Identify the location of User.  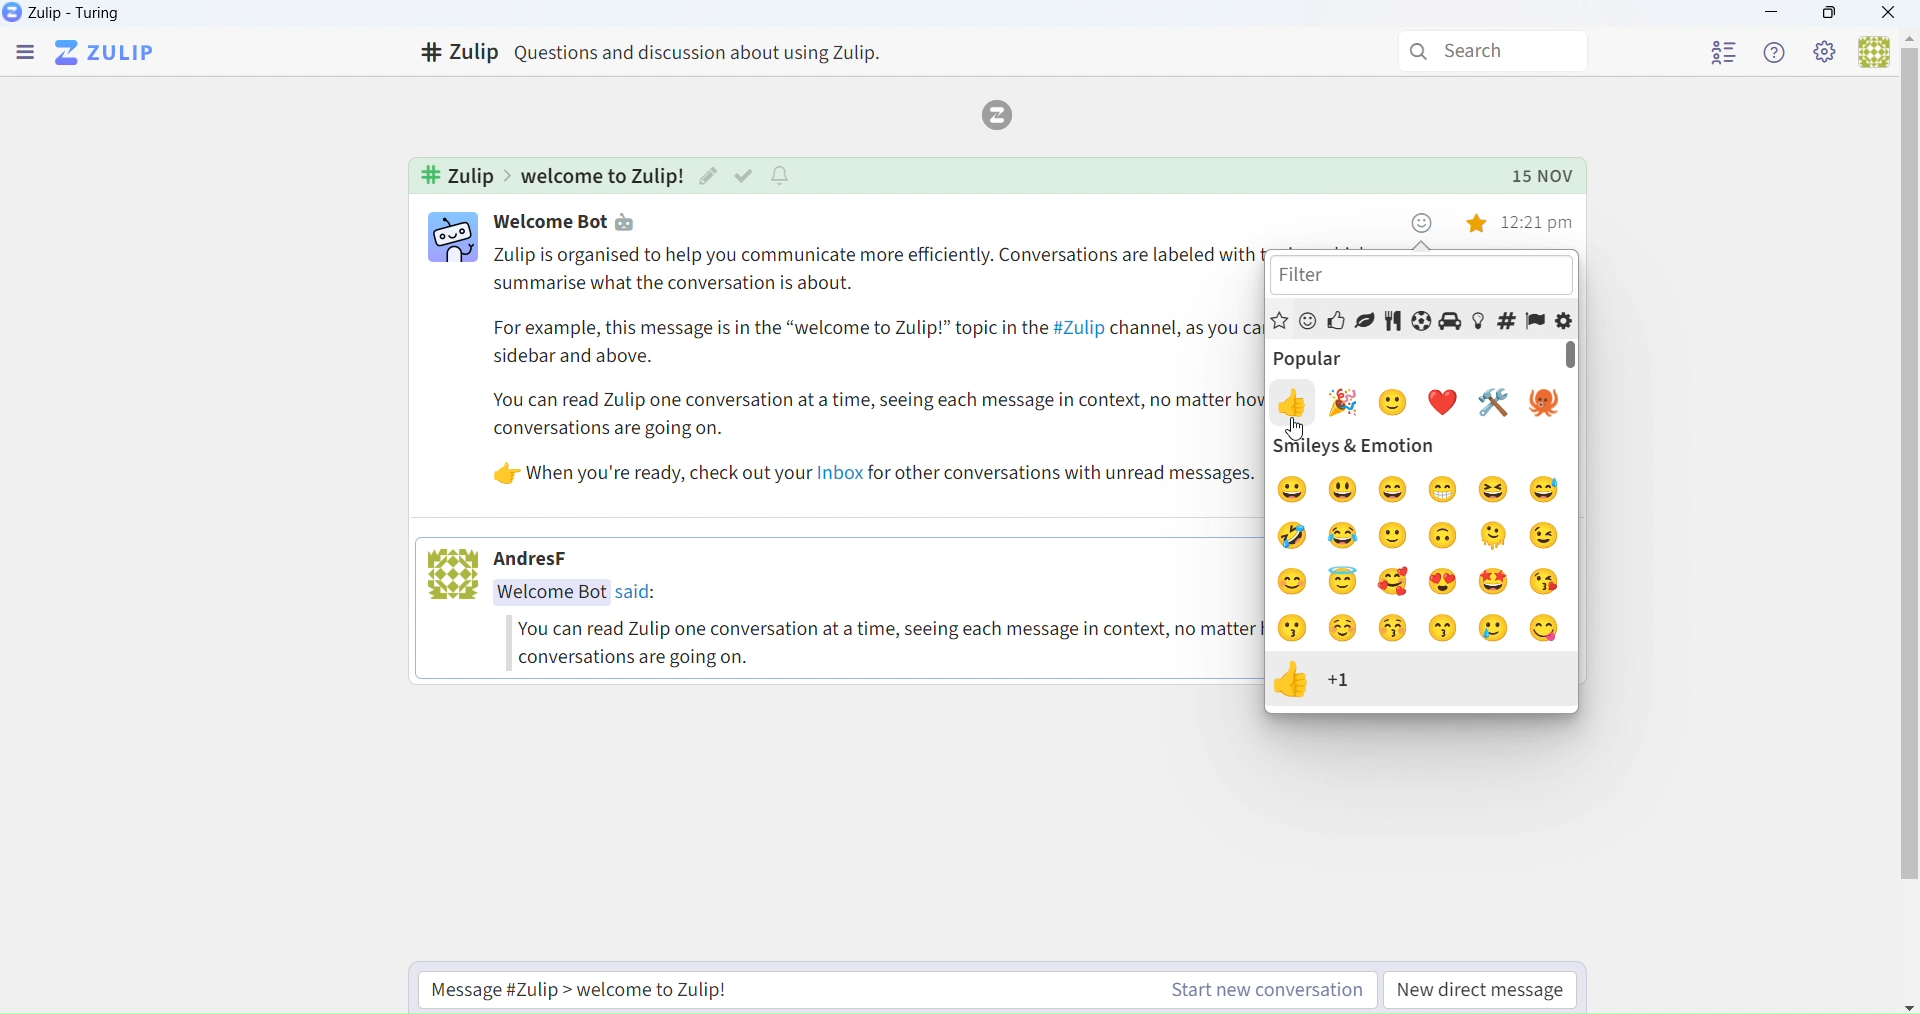
(1868, 51).